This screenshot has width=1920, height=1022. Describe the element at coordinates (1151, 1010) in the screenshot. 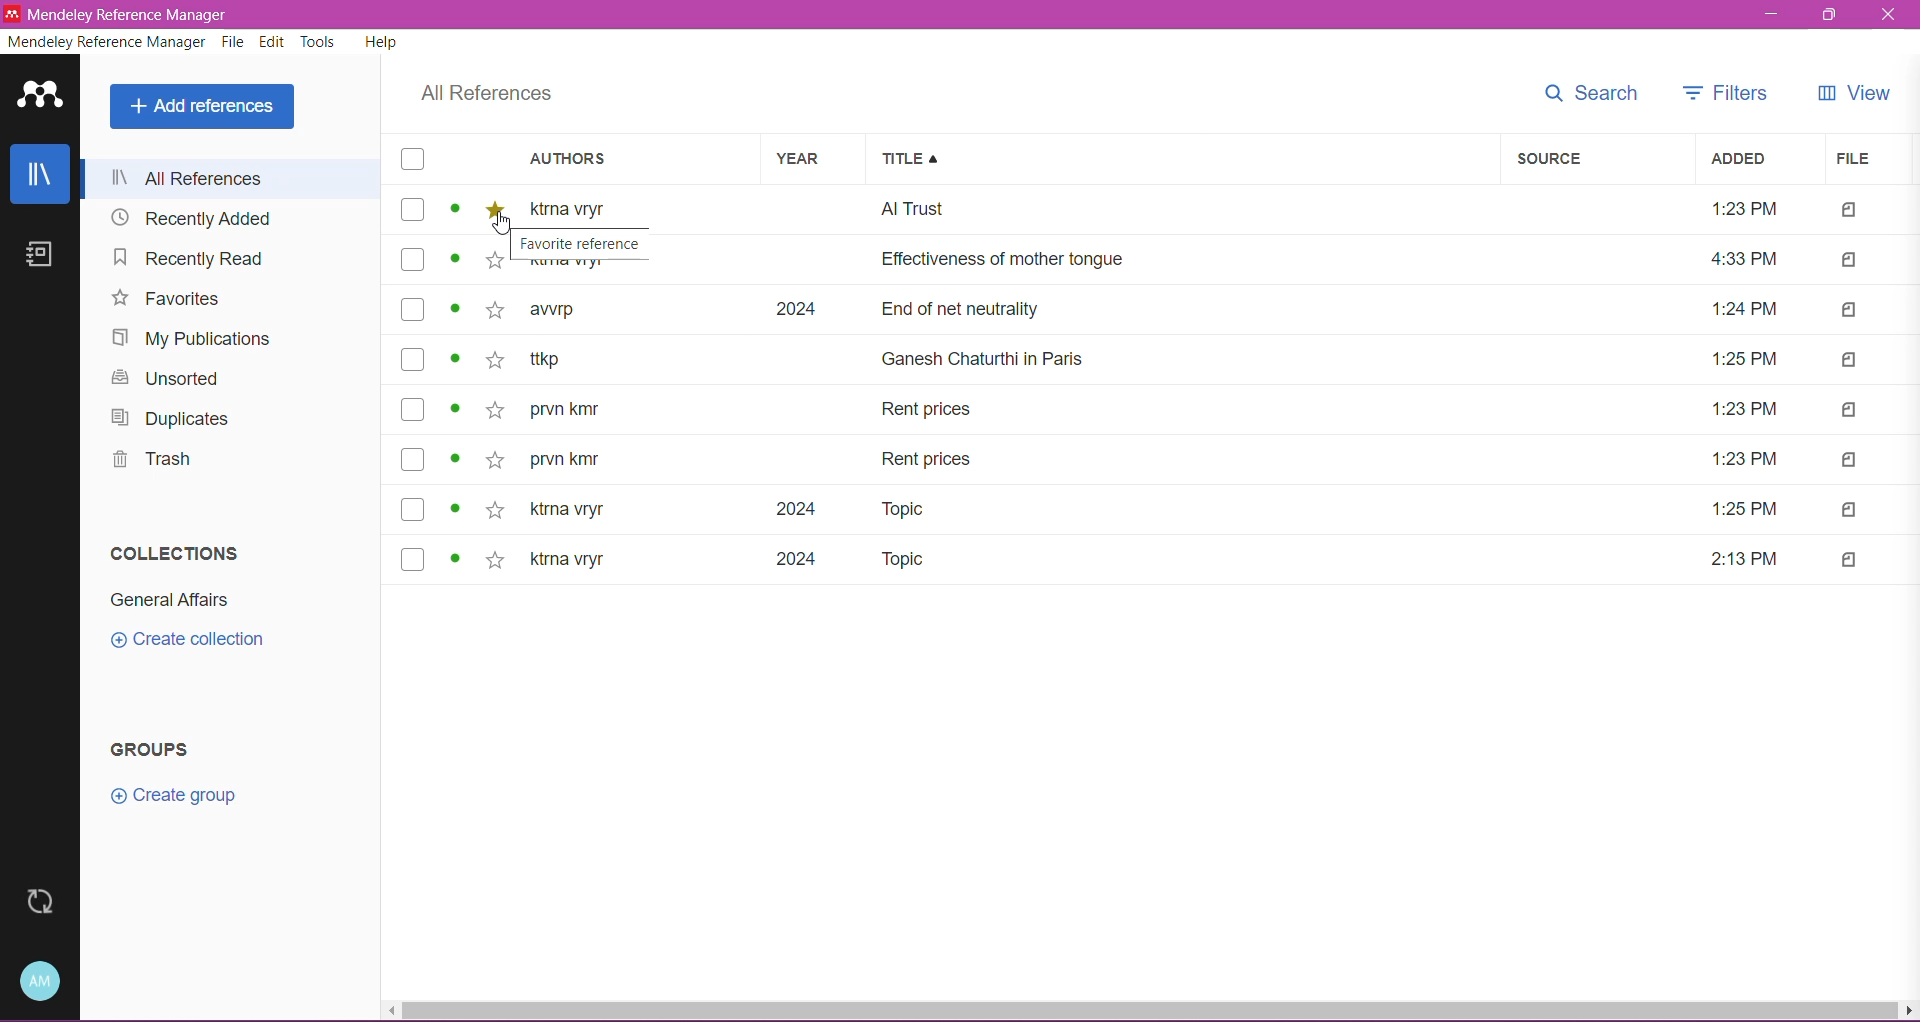

I see `Horizontal Scroll Bar` at that location.